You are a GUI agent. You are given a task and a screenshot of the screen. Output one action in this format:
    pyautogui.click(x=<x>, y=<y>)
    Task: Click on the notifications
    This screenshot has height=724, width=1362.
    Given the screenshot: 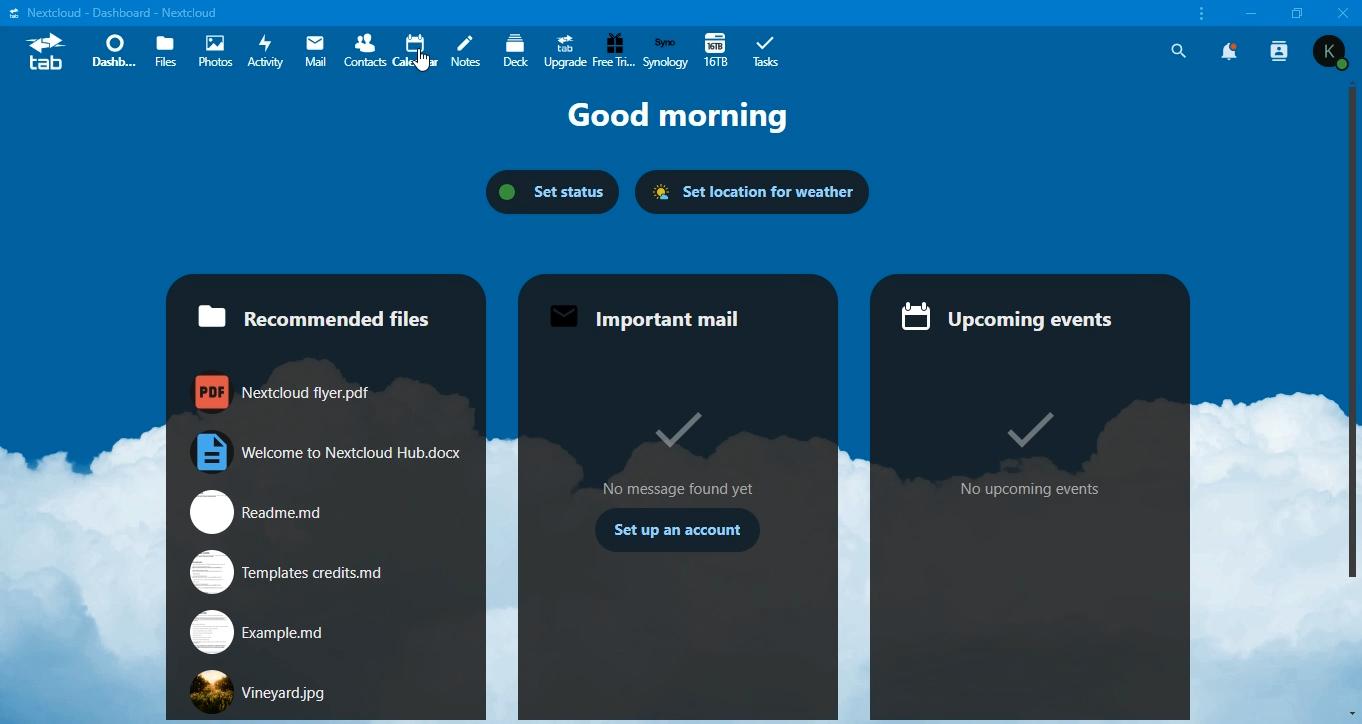 What is the action you would take?
    pyautogui.click(x=1231, y=51)
    